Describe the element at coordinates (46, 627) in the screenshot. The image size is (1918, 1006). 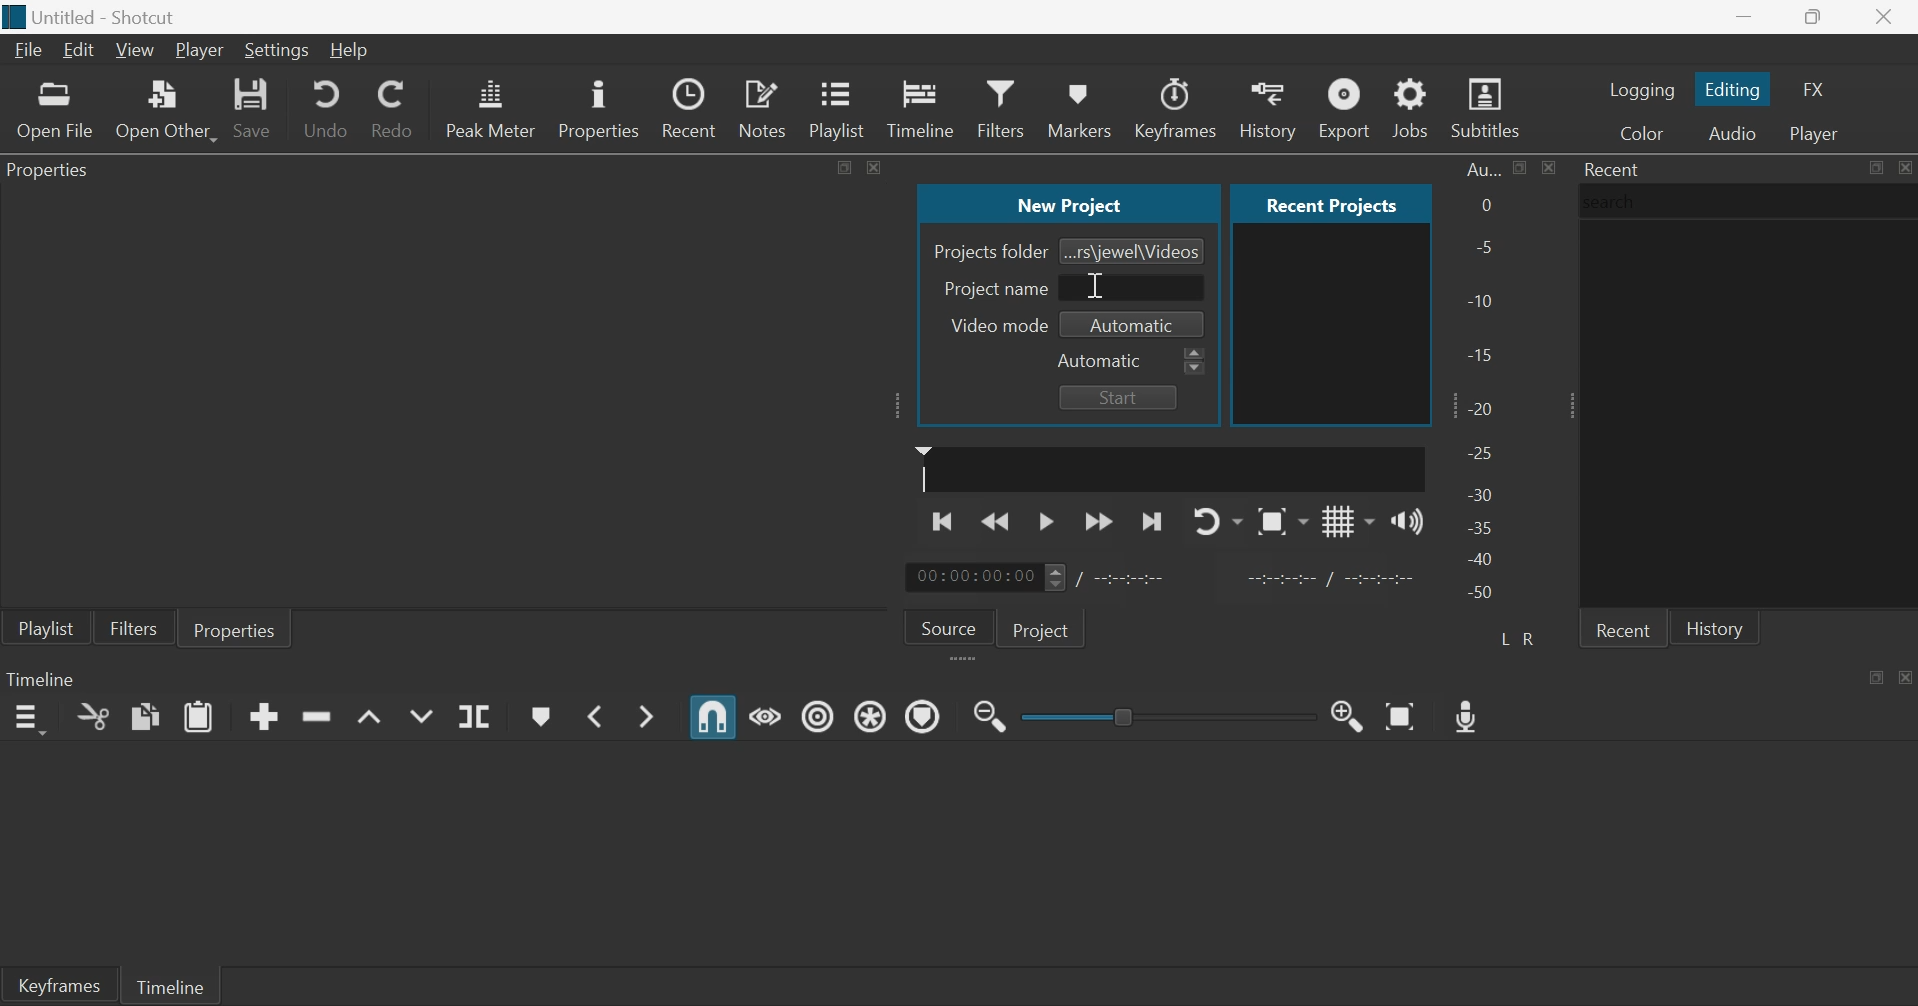
I see `Playlist` at that location.